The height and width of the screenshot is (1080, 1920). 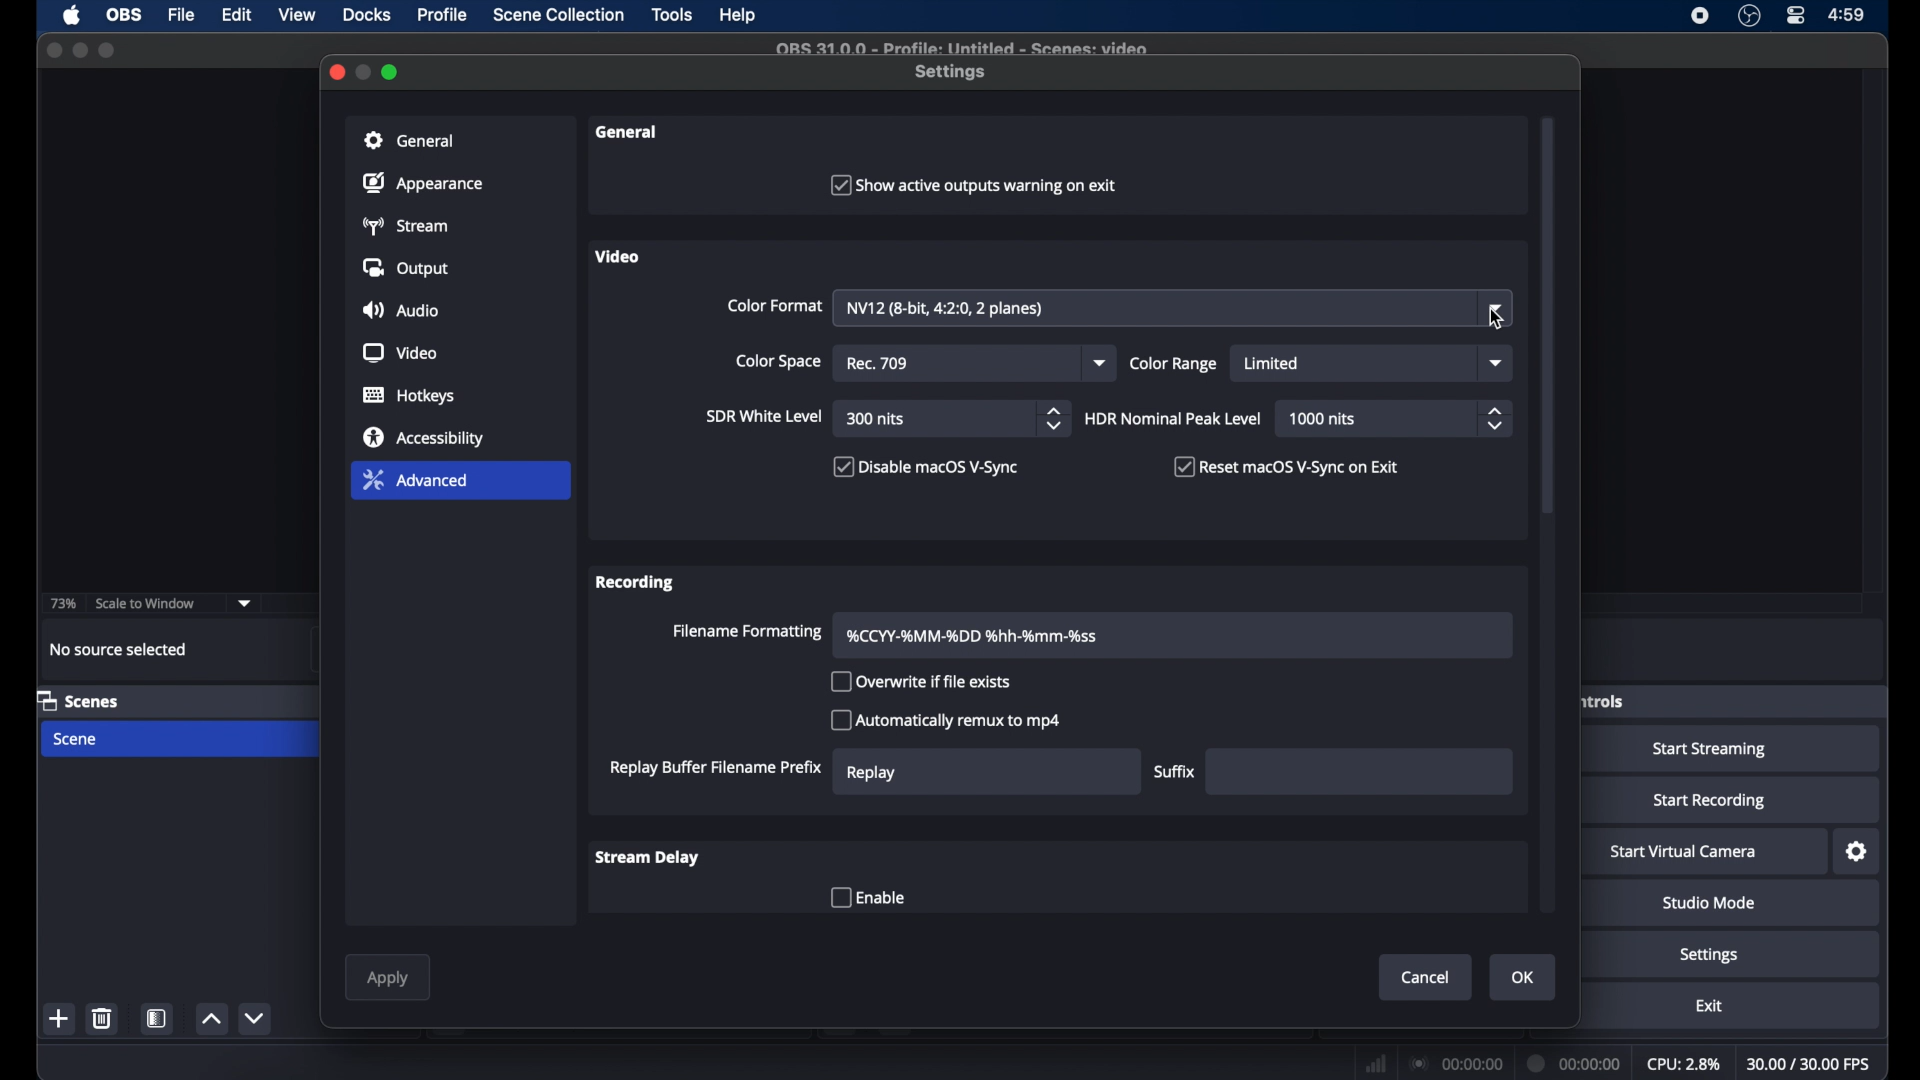 What do you see at coordinates (976, 186) in the screenshot?
I see `‘Show active outputs warning on exit` at bounding box center [976, 186].